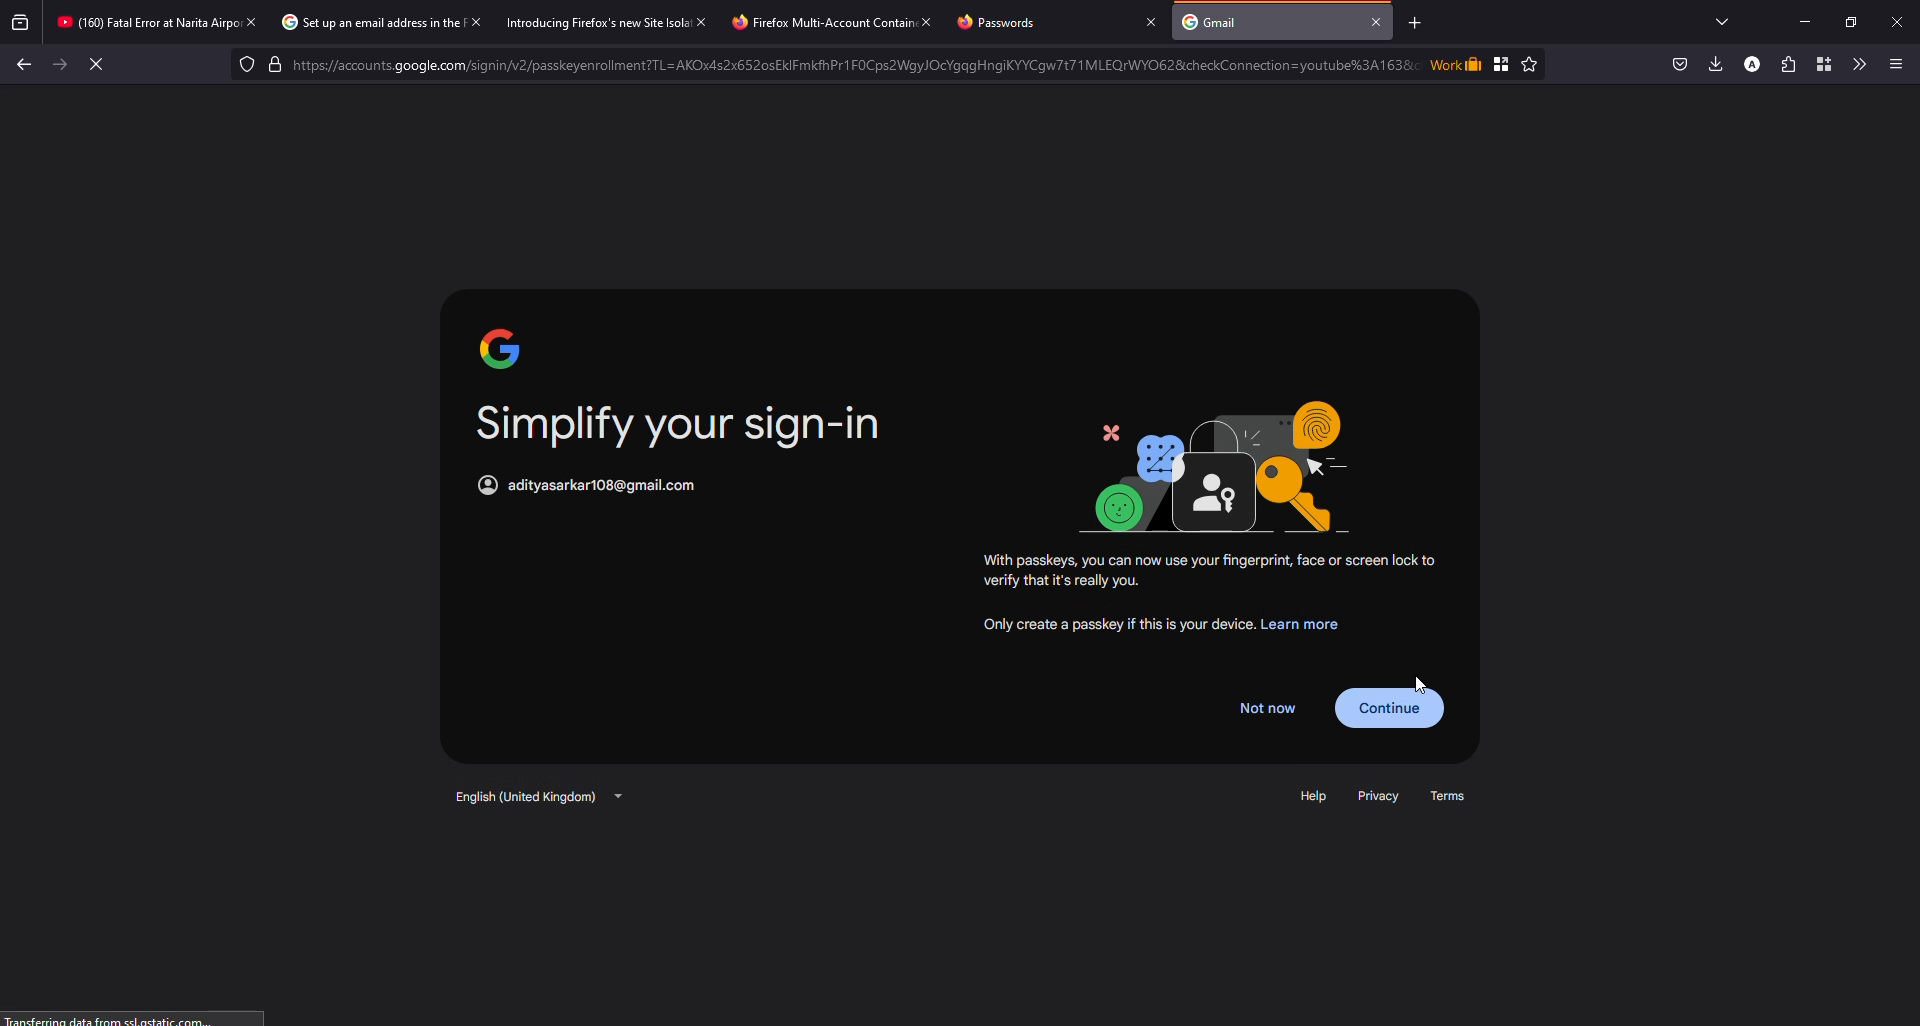  What do you see at coordinates (1503, 63) in the screenshot?
I see `Bookmark` at bounding box center [1503, 63].